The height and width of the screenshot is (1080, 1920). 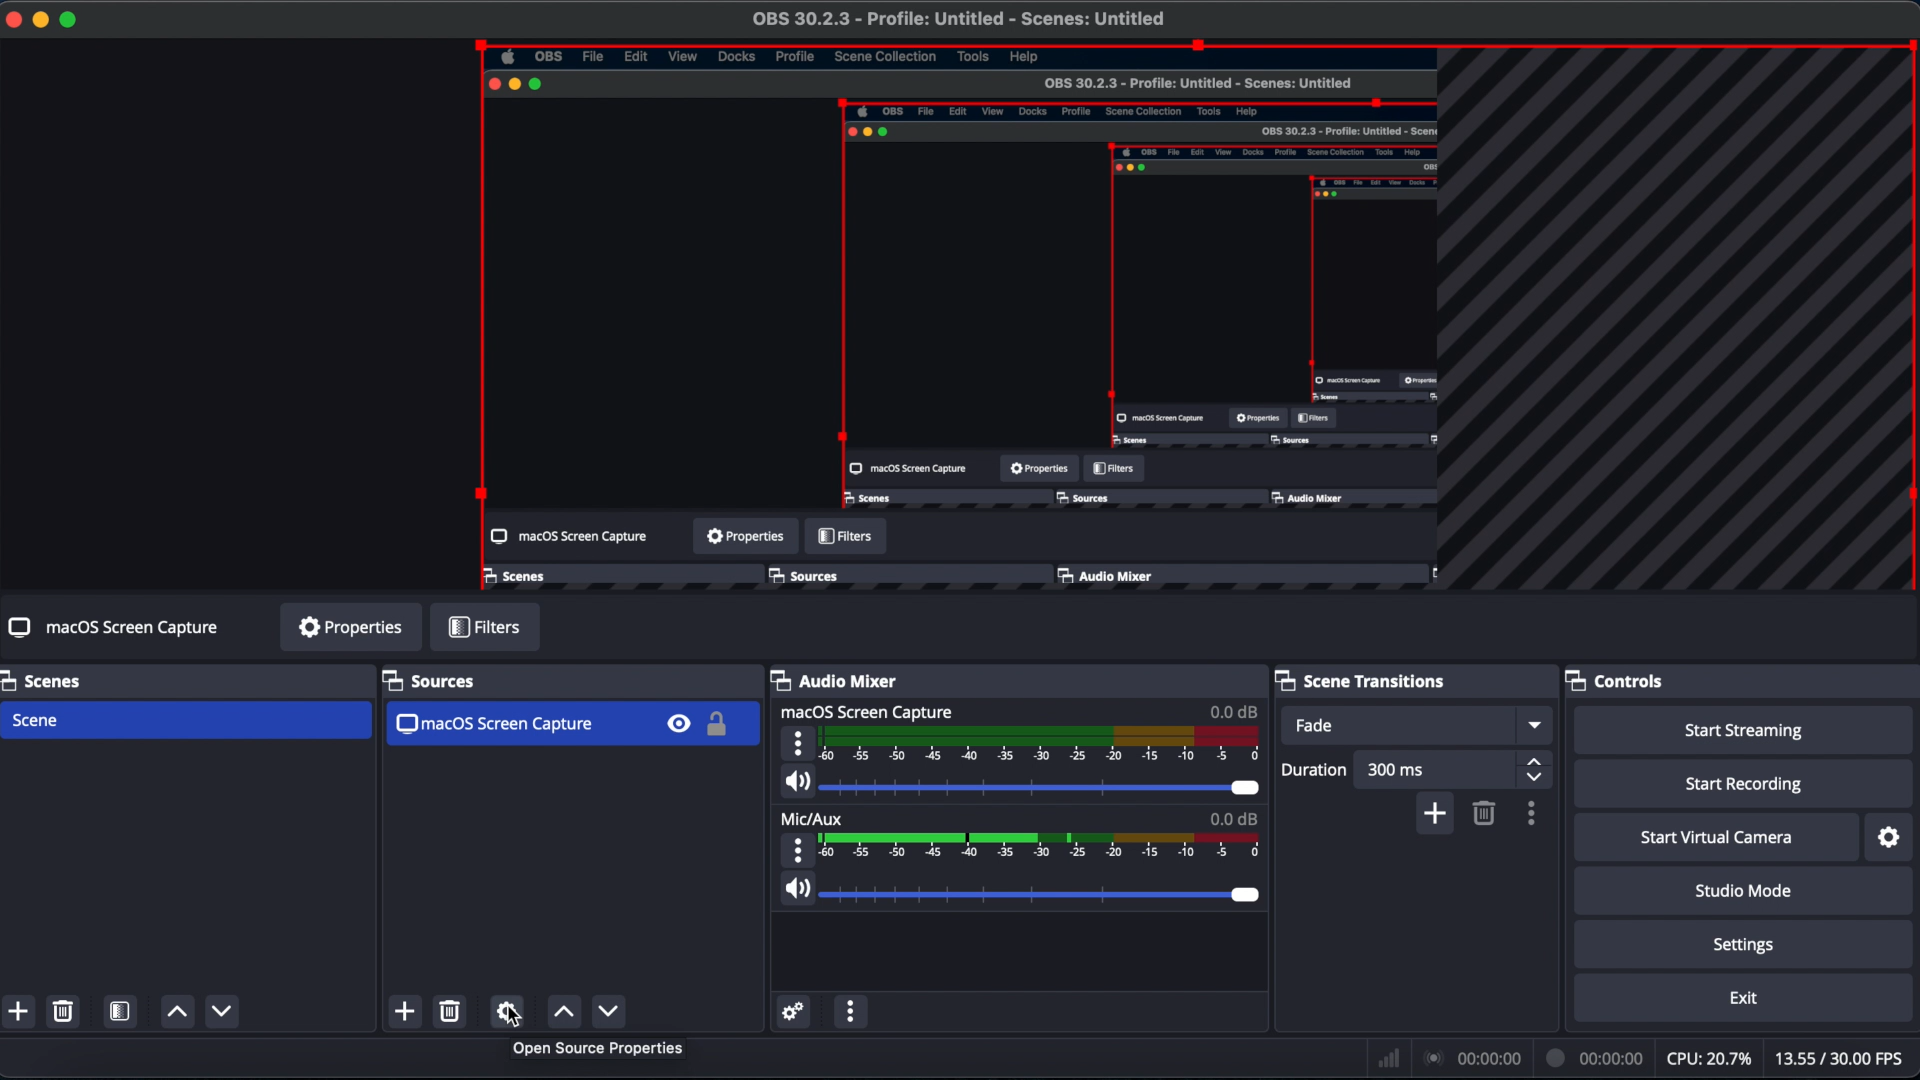 What do you see at coordinates (1744, 891) in the screenshot?
I see `studio mode` at bounding box center [1744, 891].